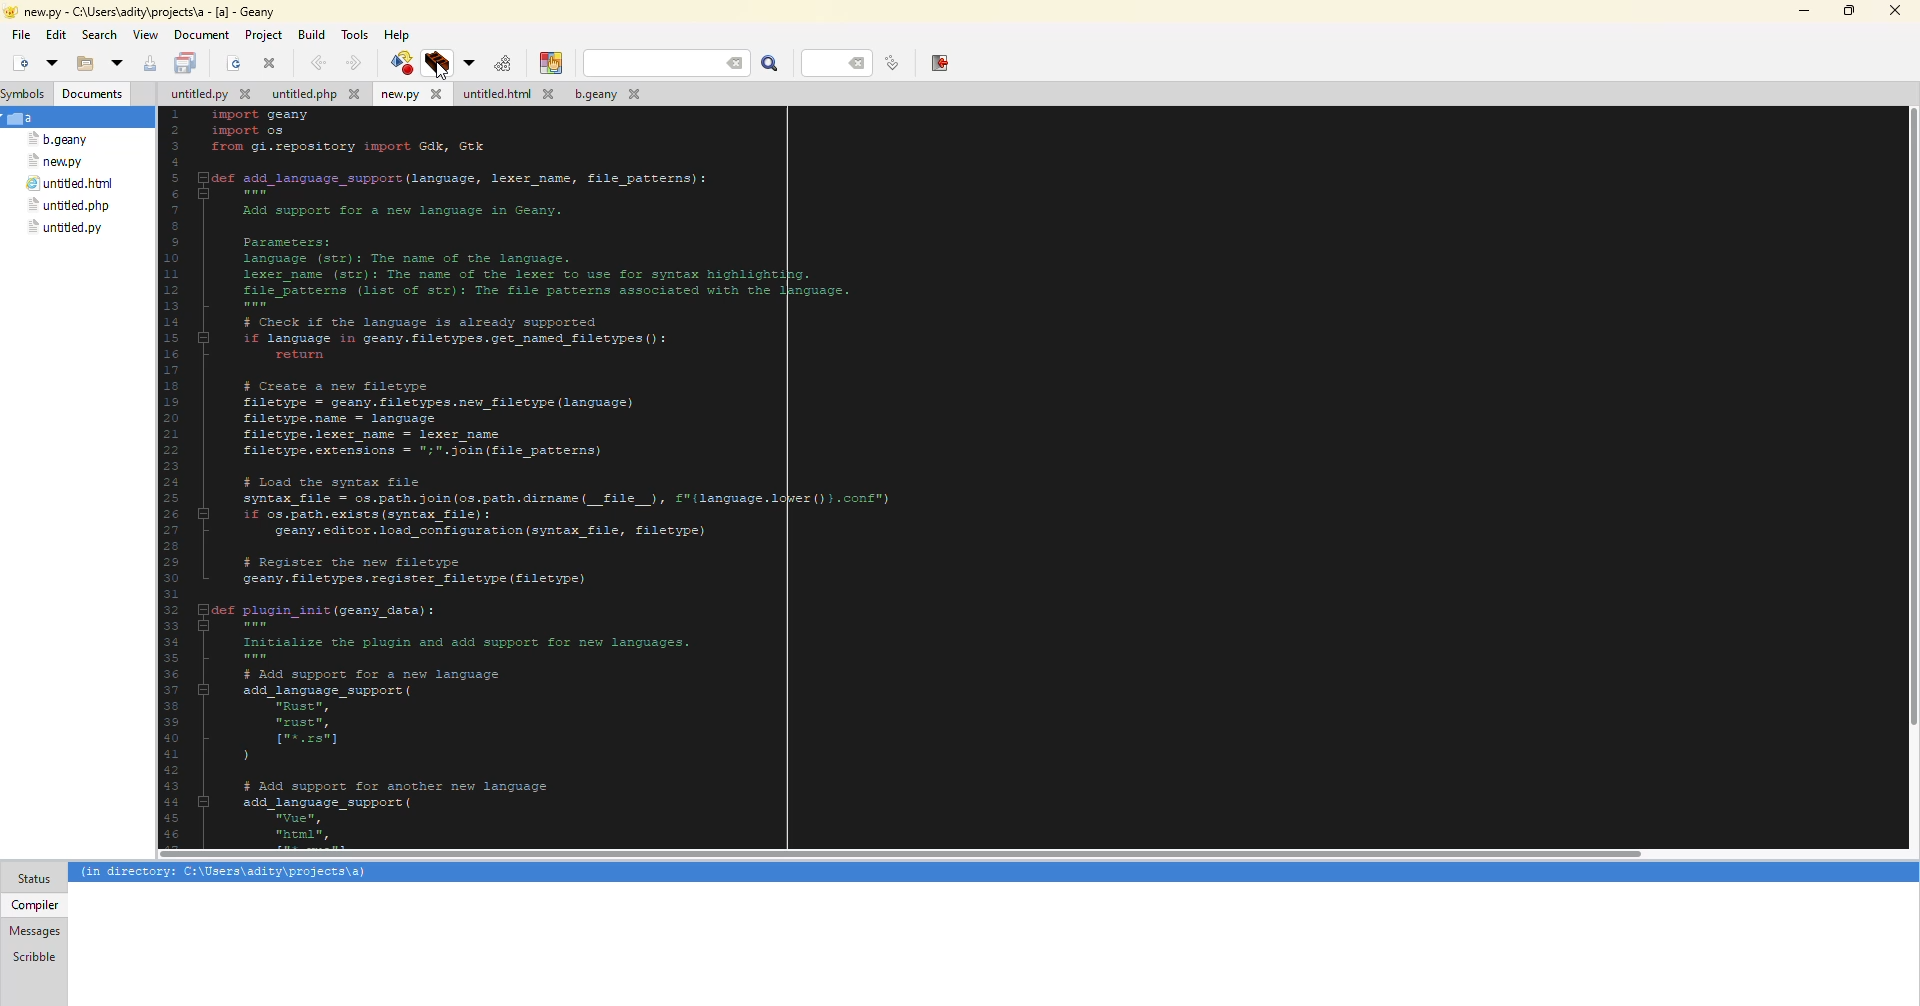  I want to click on tools, so click(355, 34).